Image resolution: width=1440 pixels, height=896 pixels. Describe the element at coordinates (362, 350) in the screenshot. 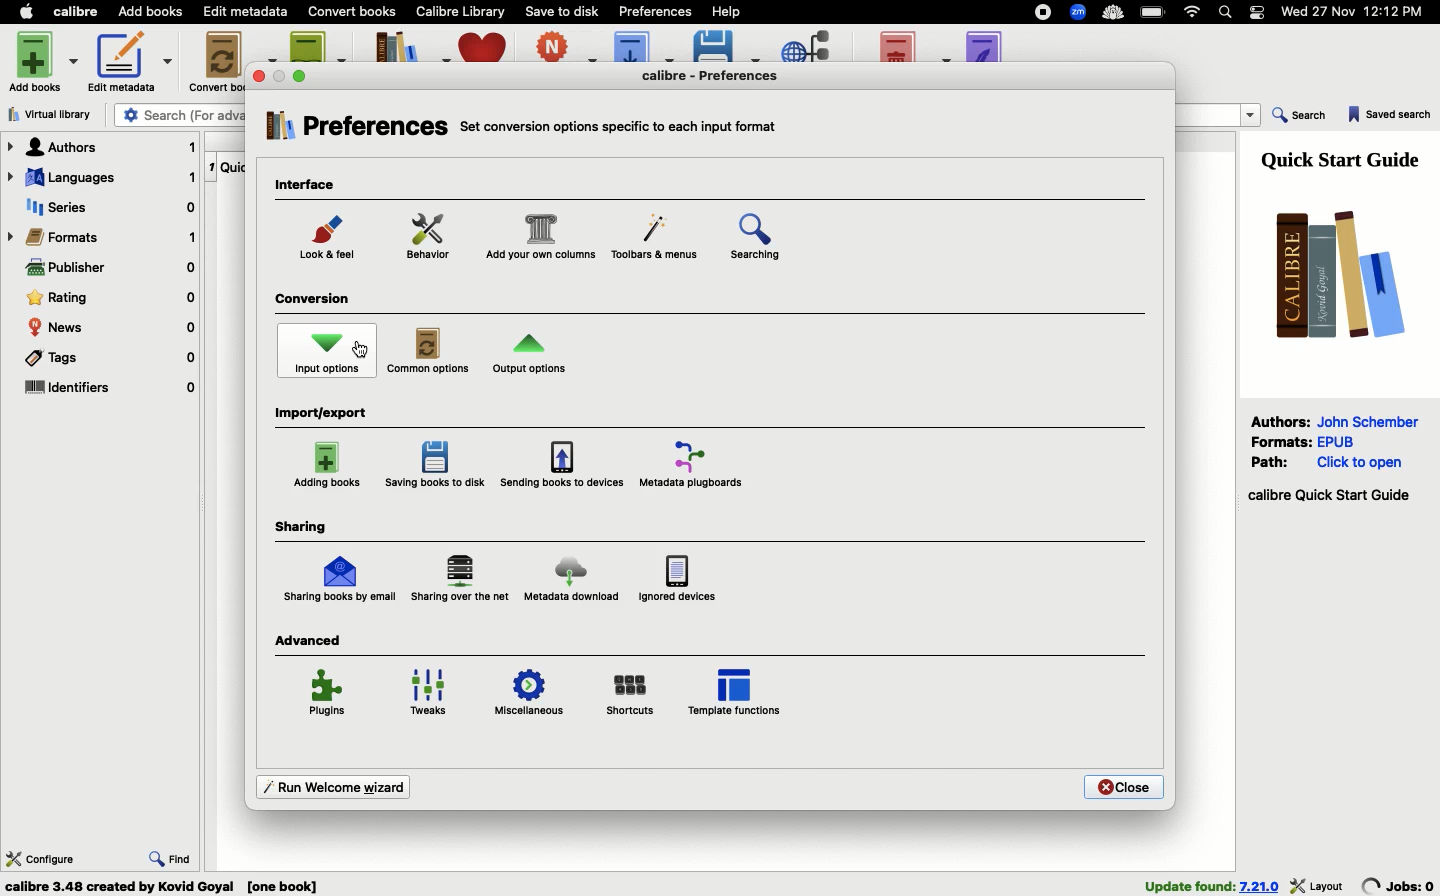

I see `cursor` at that location.